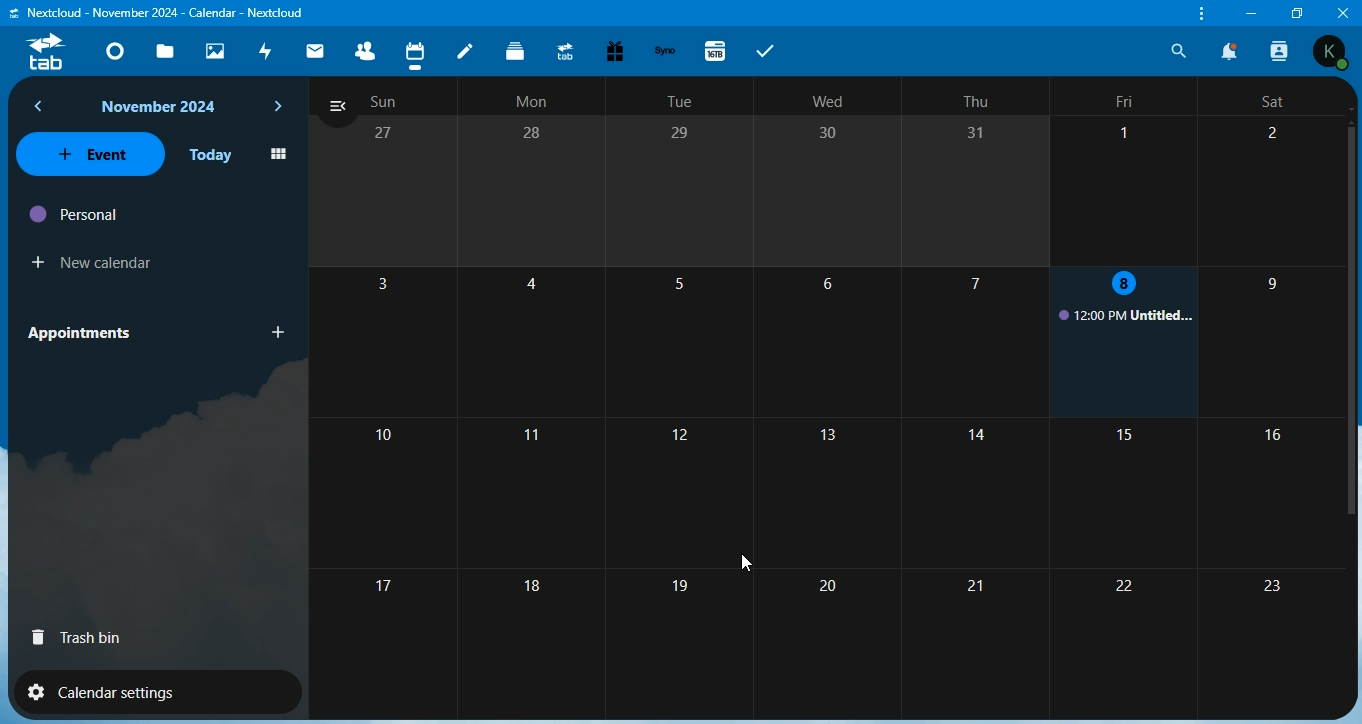  Describe the element at coordinates (94, 155) in the screenshot. I see `event` at that location.